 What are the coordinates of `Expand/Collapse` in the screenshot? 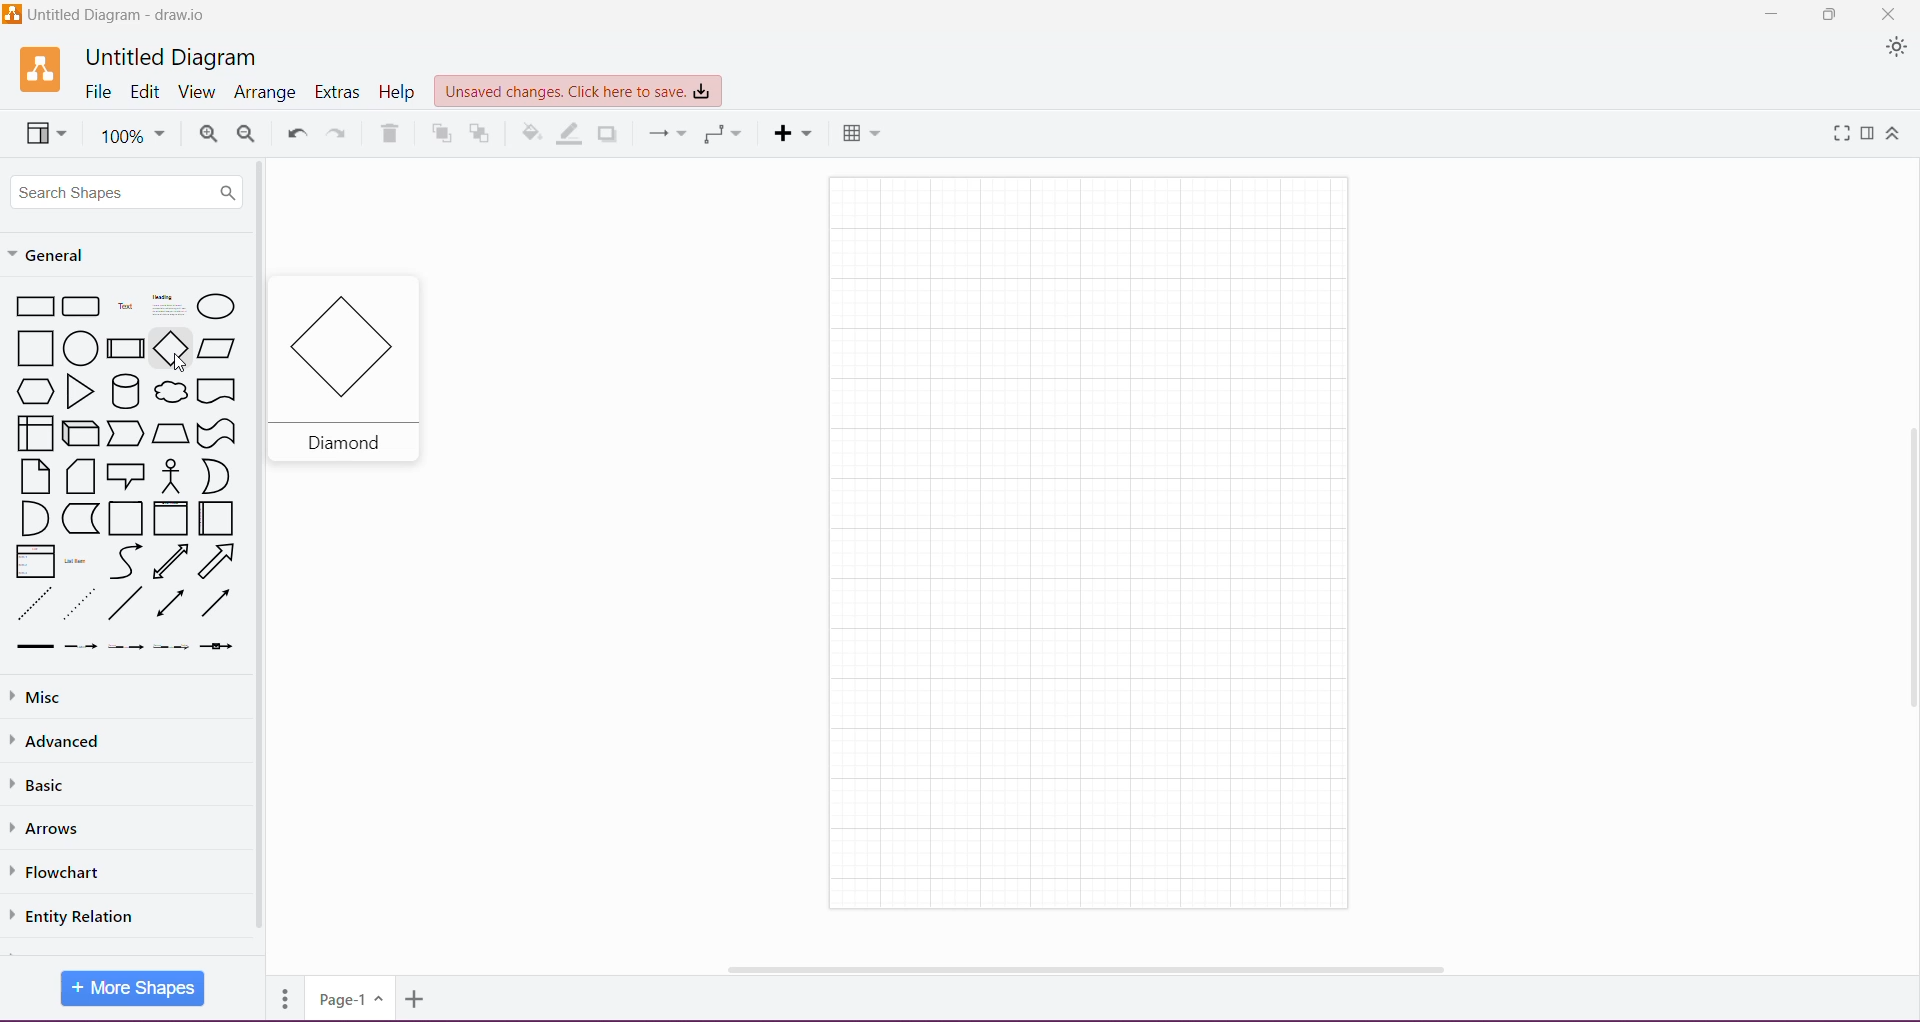 It's located at (1895, 136).